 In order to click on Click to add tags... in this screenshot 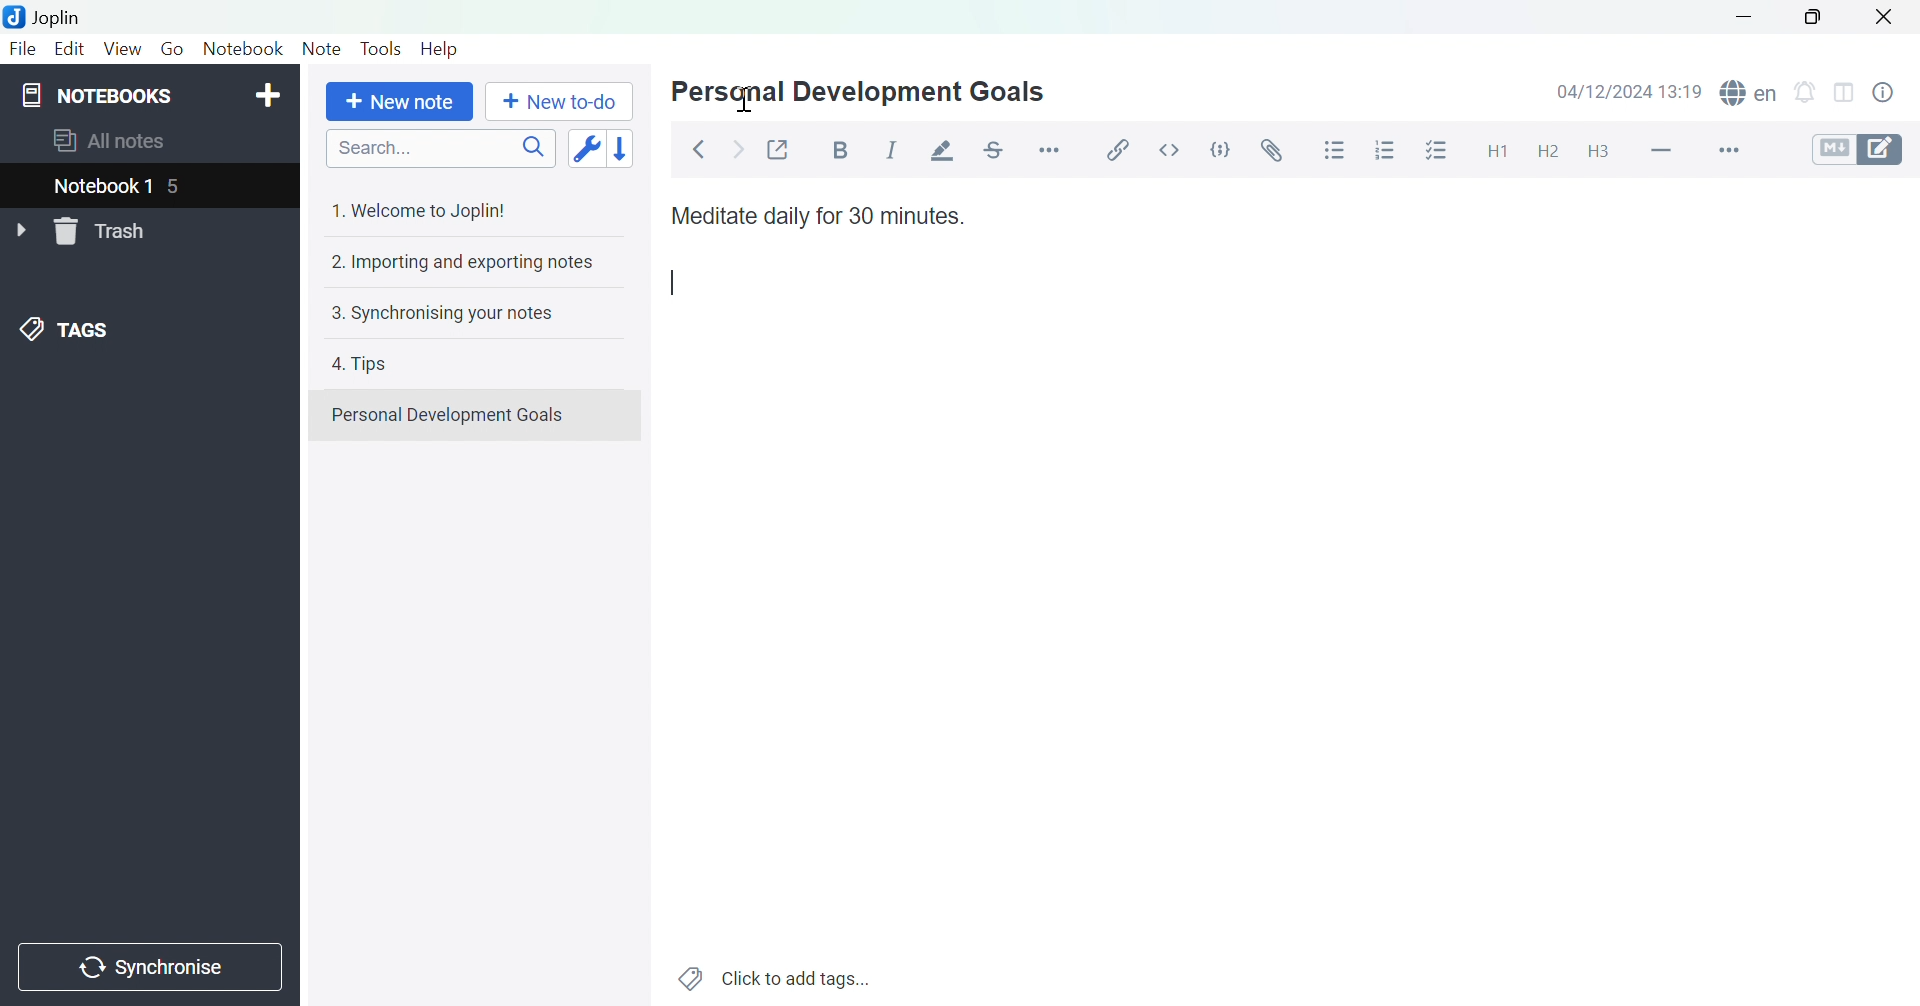, I will do `click(775, 977)`.